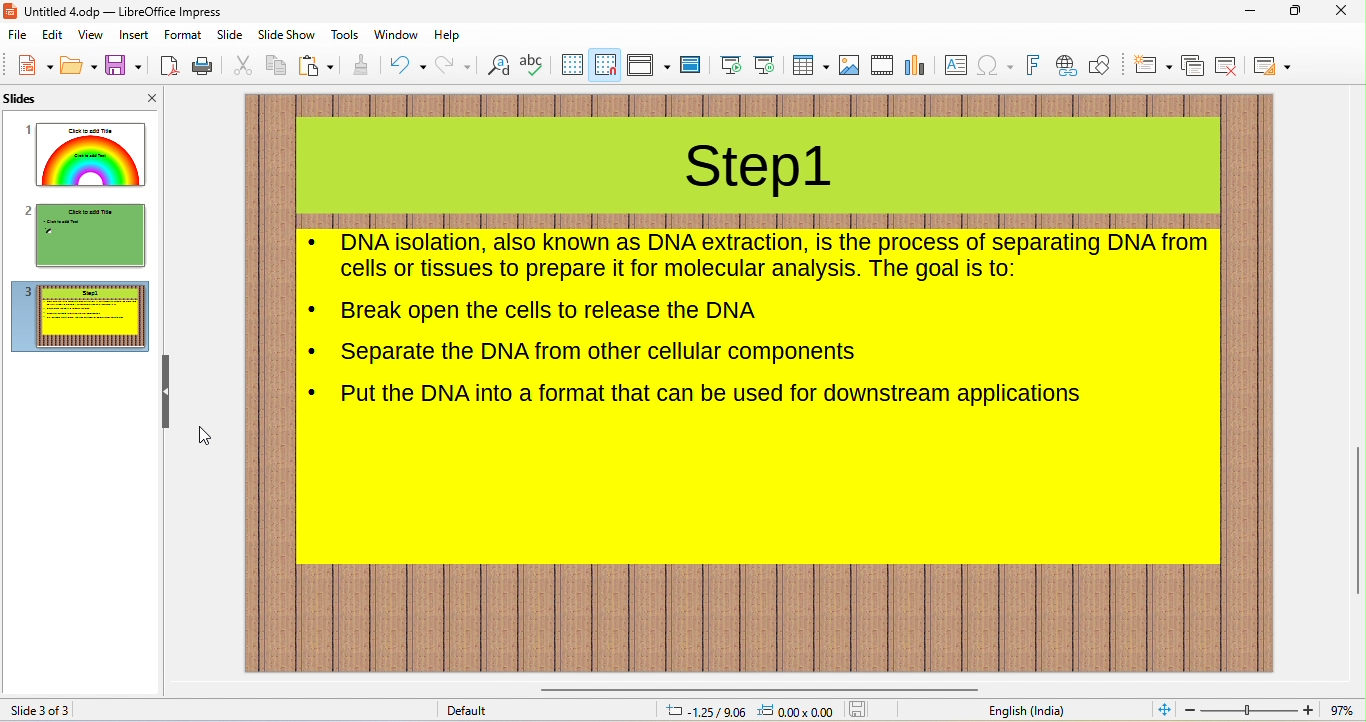 This screenshot has height=722, width=1366. I want to click on new slide, so click(1152, 65).